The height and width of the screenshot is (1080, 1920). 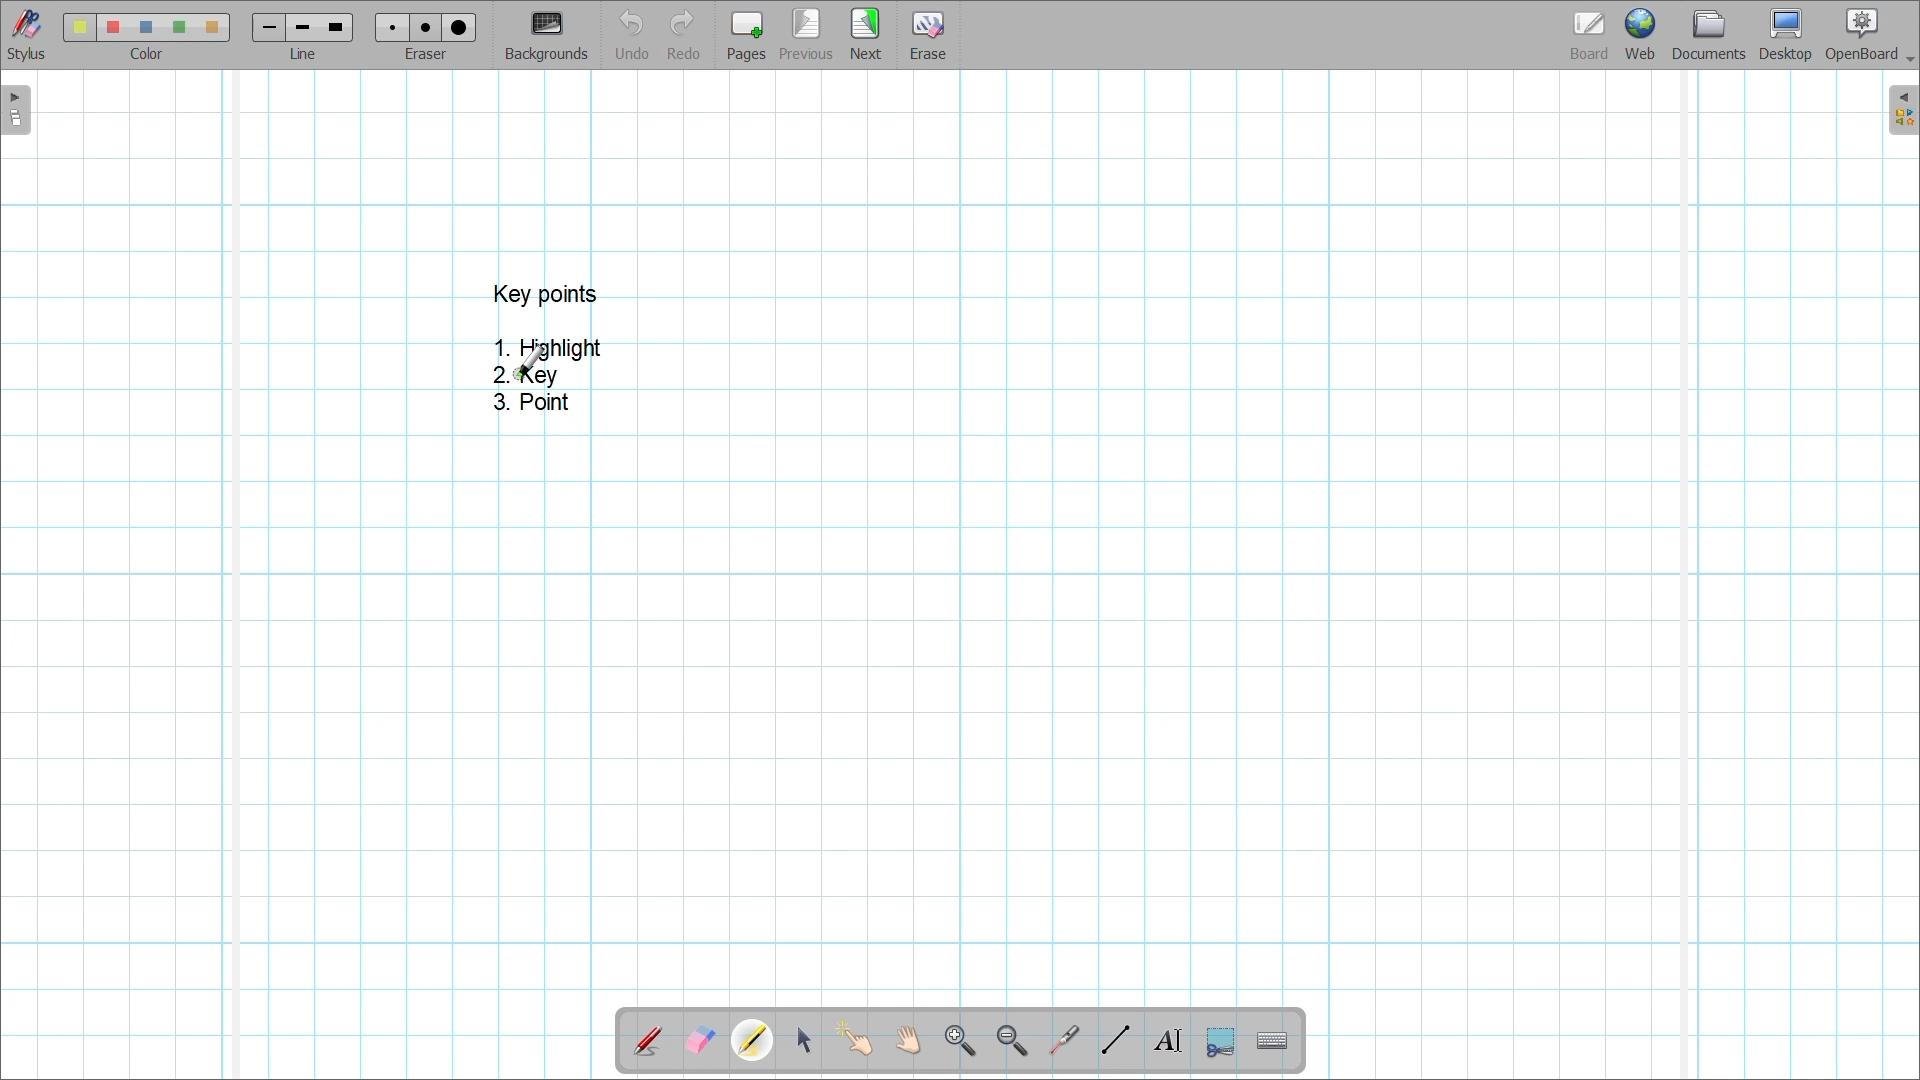 What do you see at coordinates (79, 27) in the screenshot?
I see `Color 1` at bounding box center [79, 27].